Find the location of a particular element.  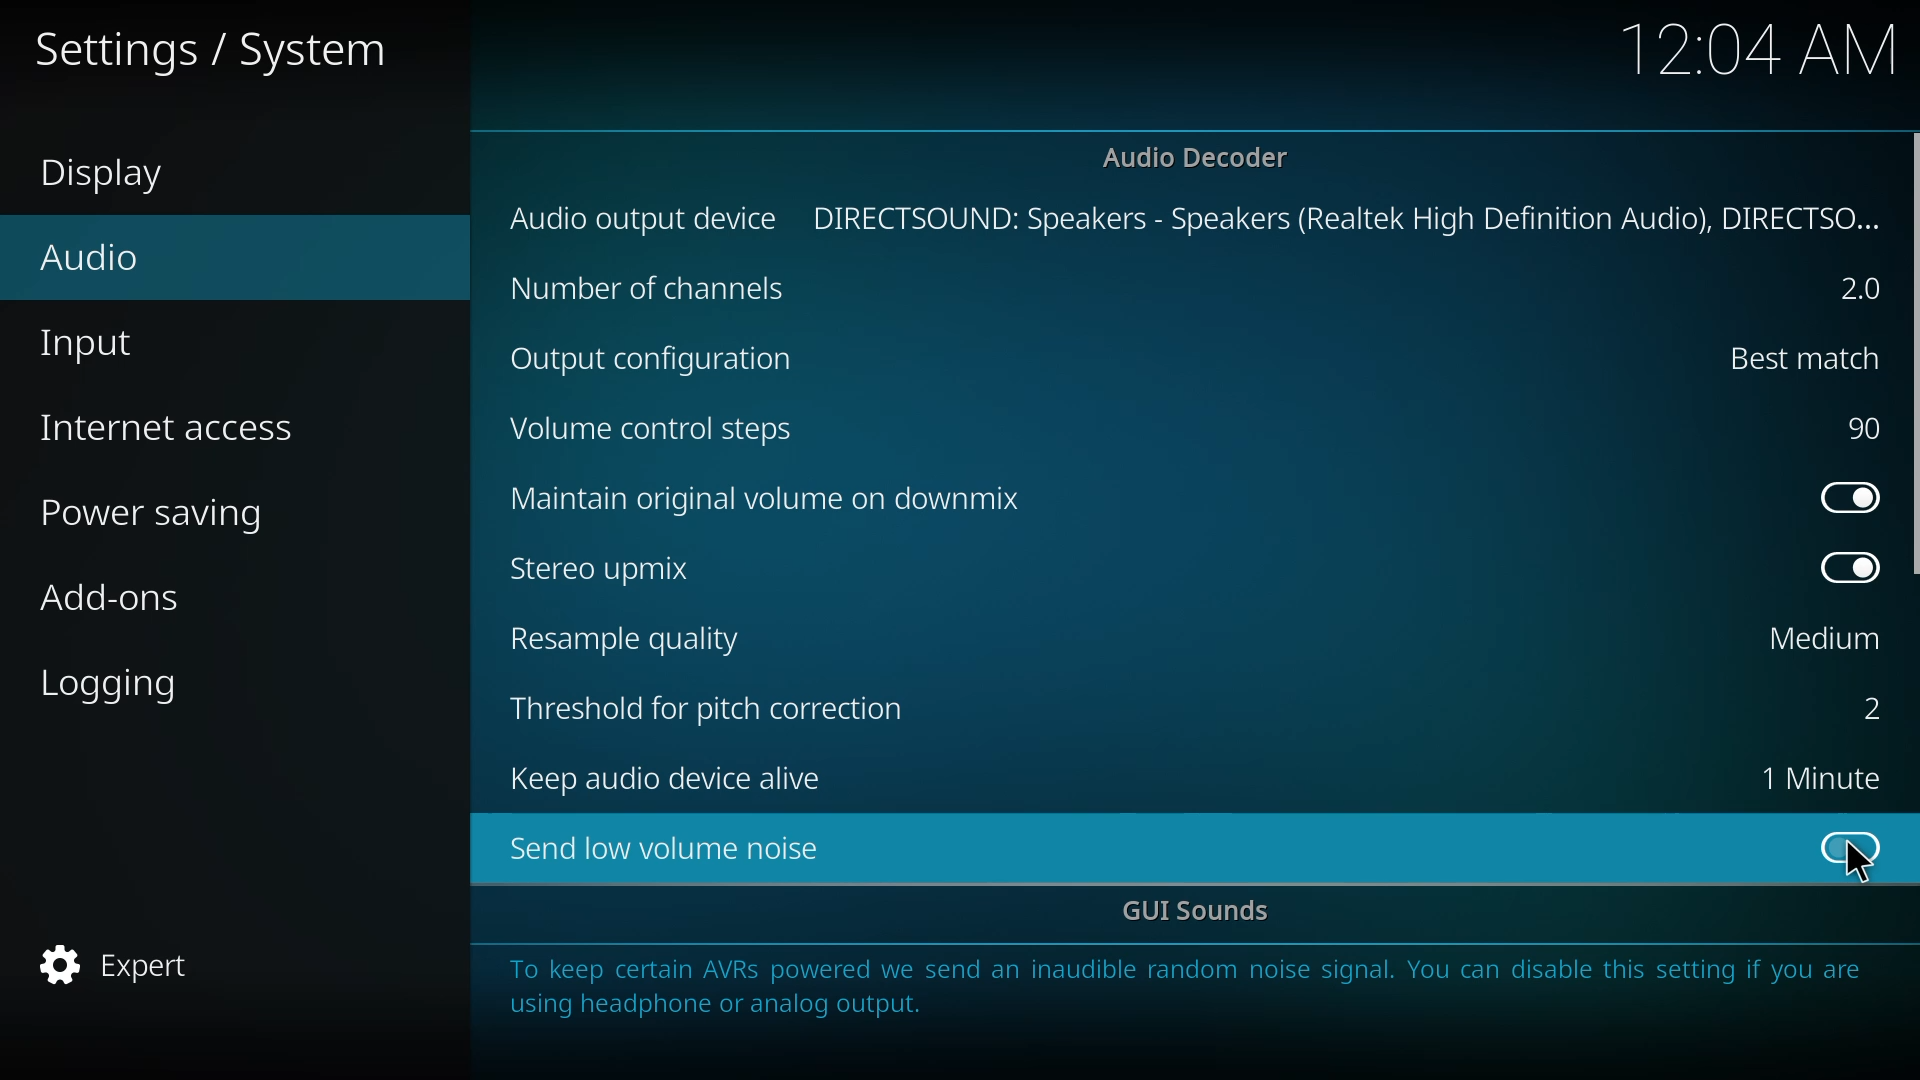

send low volume noise is located at coordinates (666, 848).